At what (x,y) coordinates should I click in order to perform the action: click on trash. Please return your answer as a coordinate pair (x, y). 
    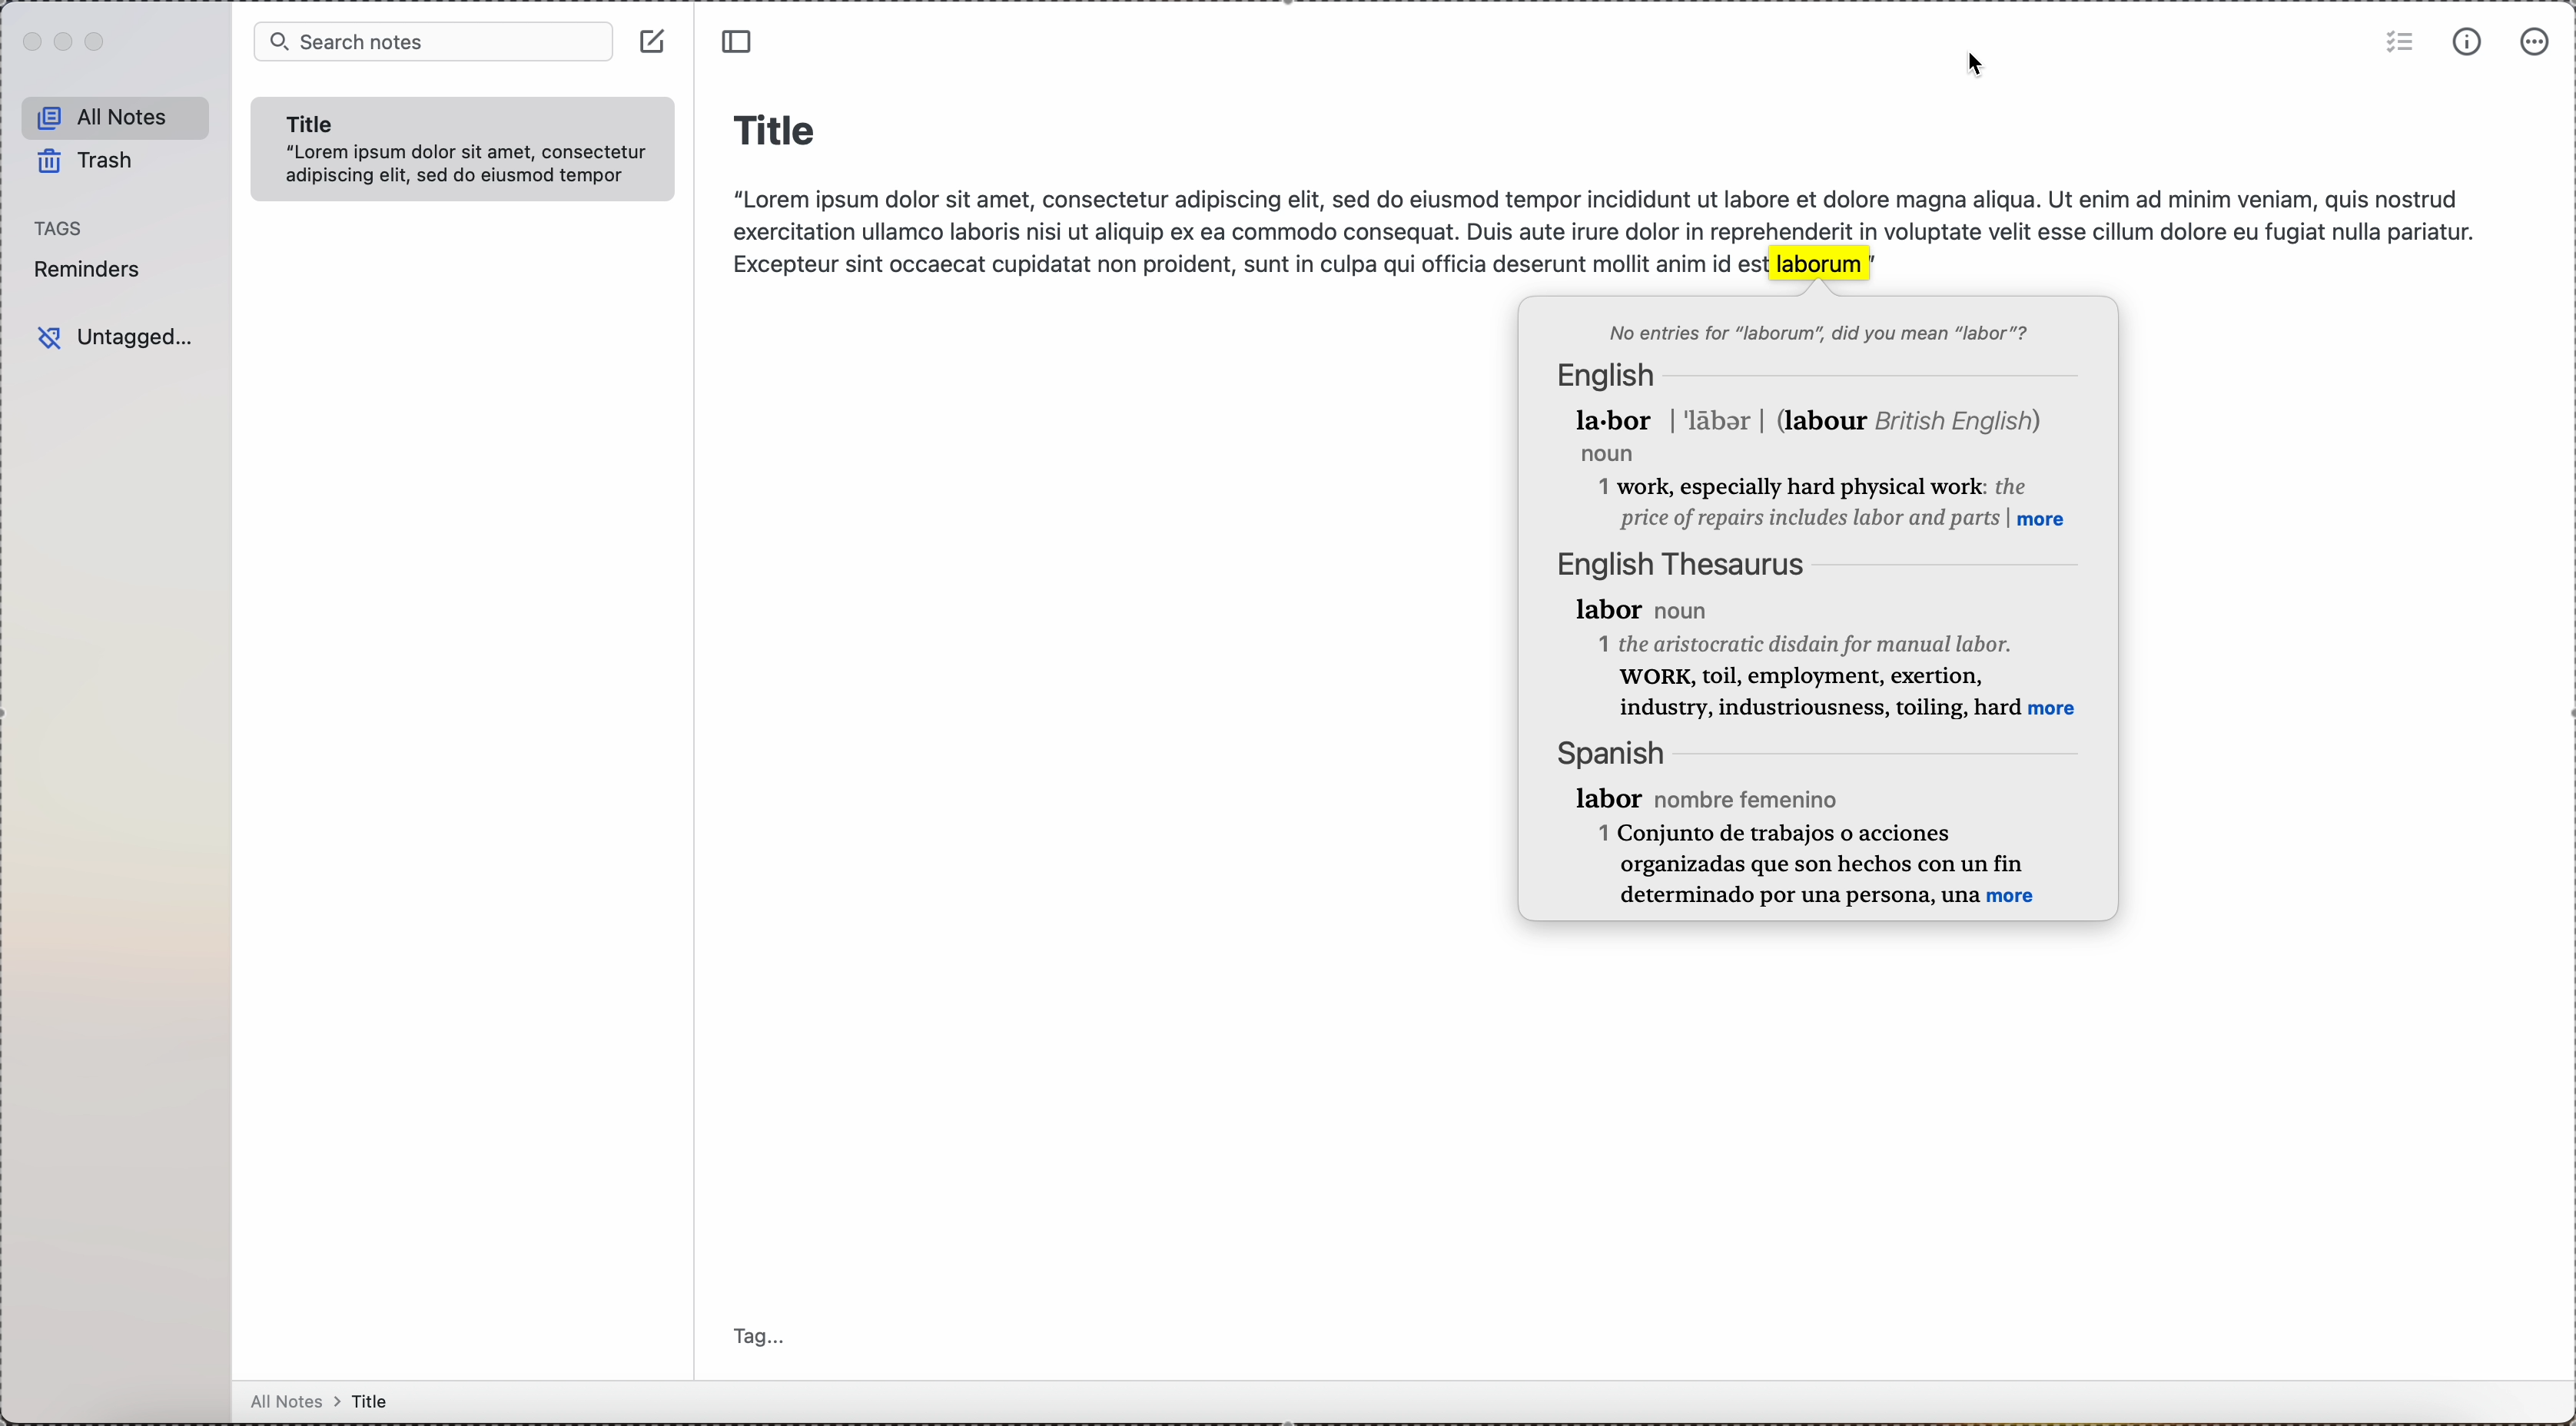
    Looking at the image, I should click on (95, 160).